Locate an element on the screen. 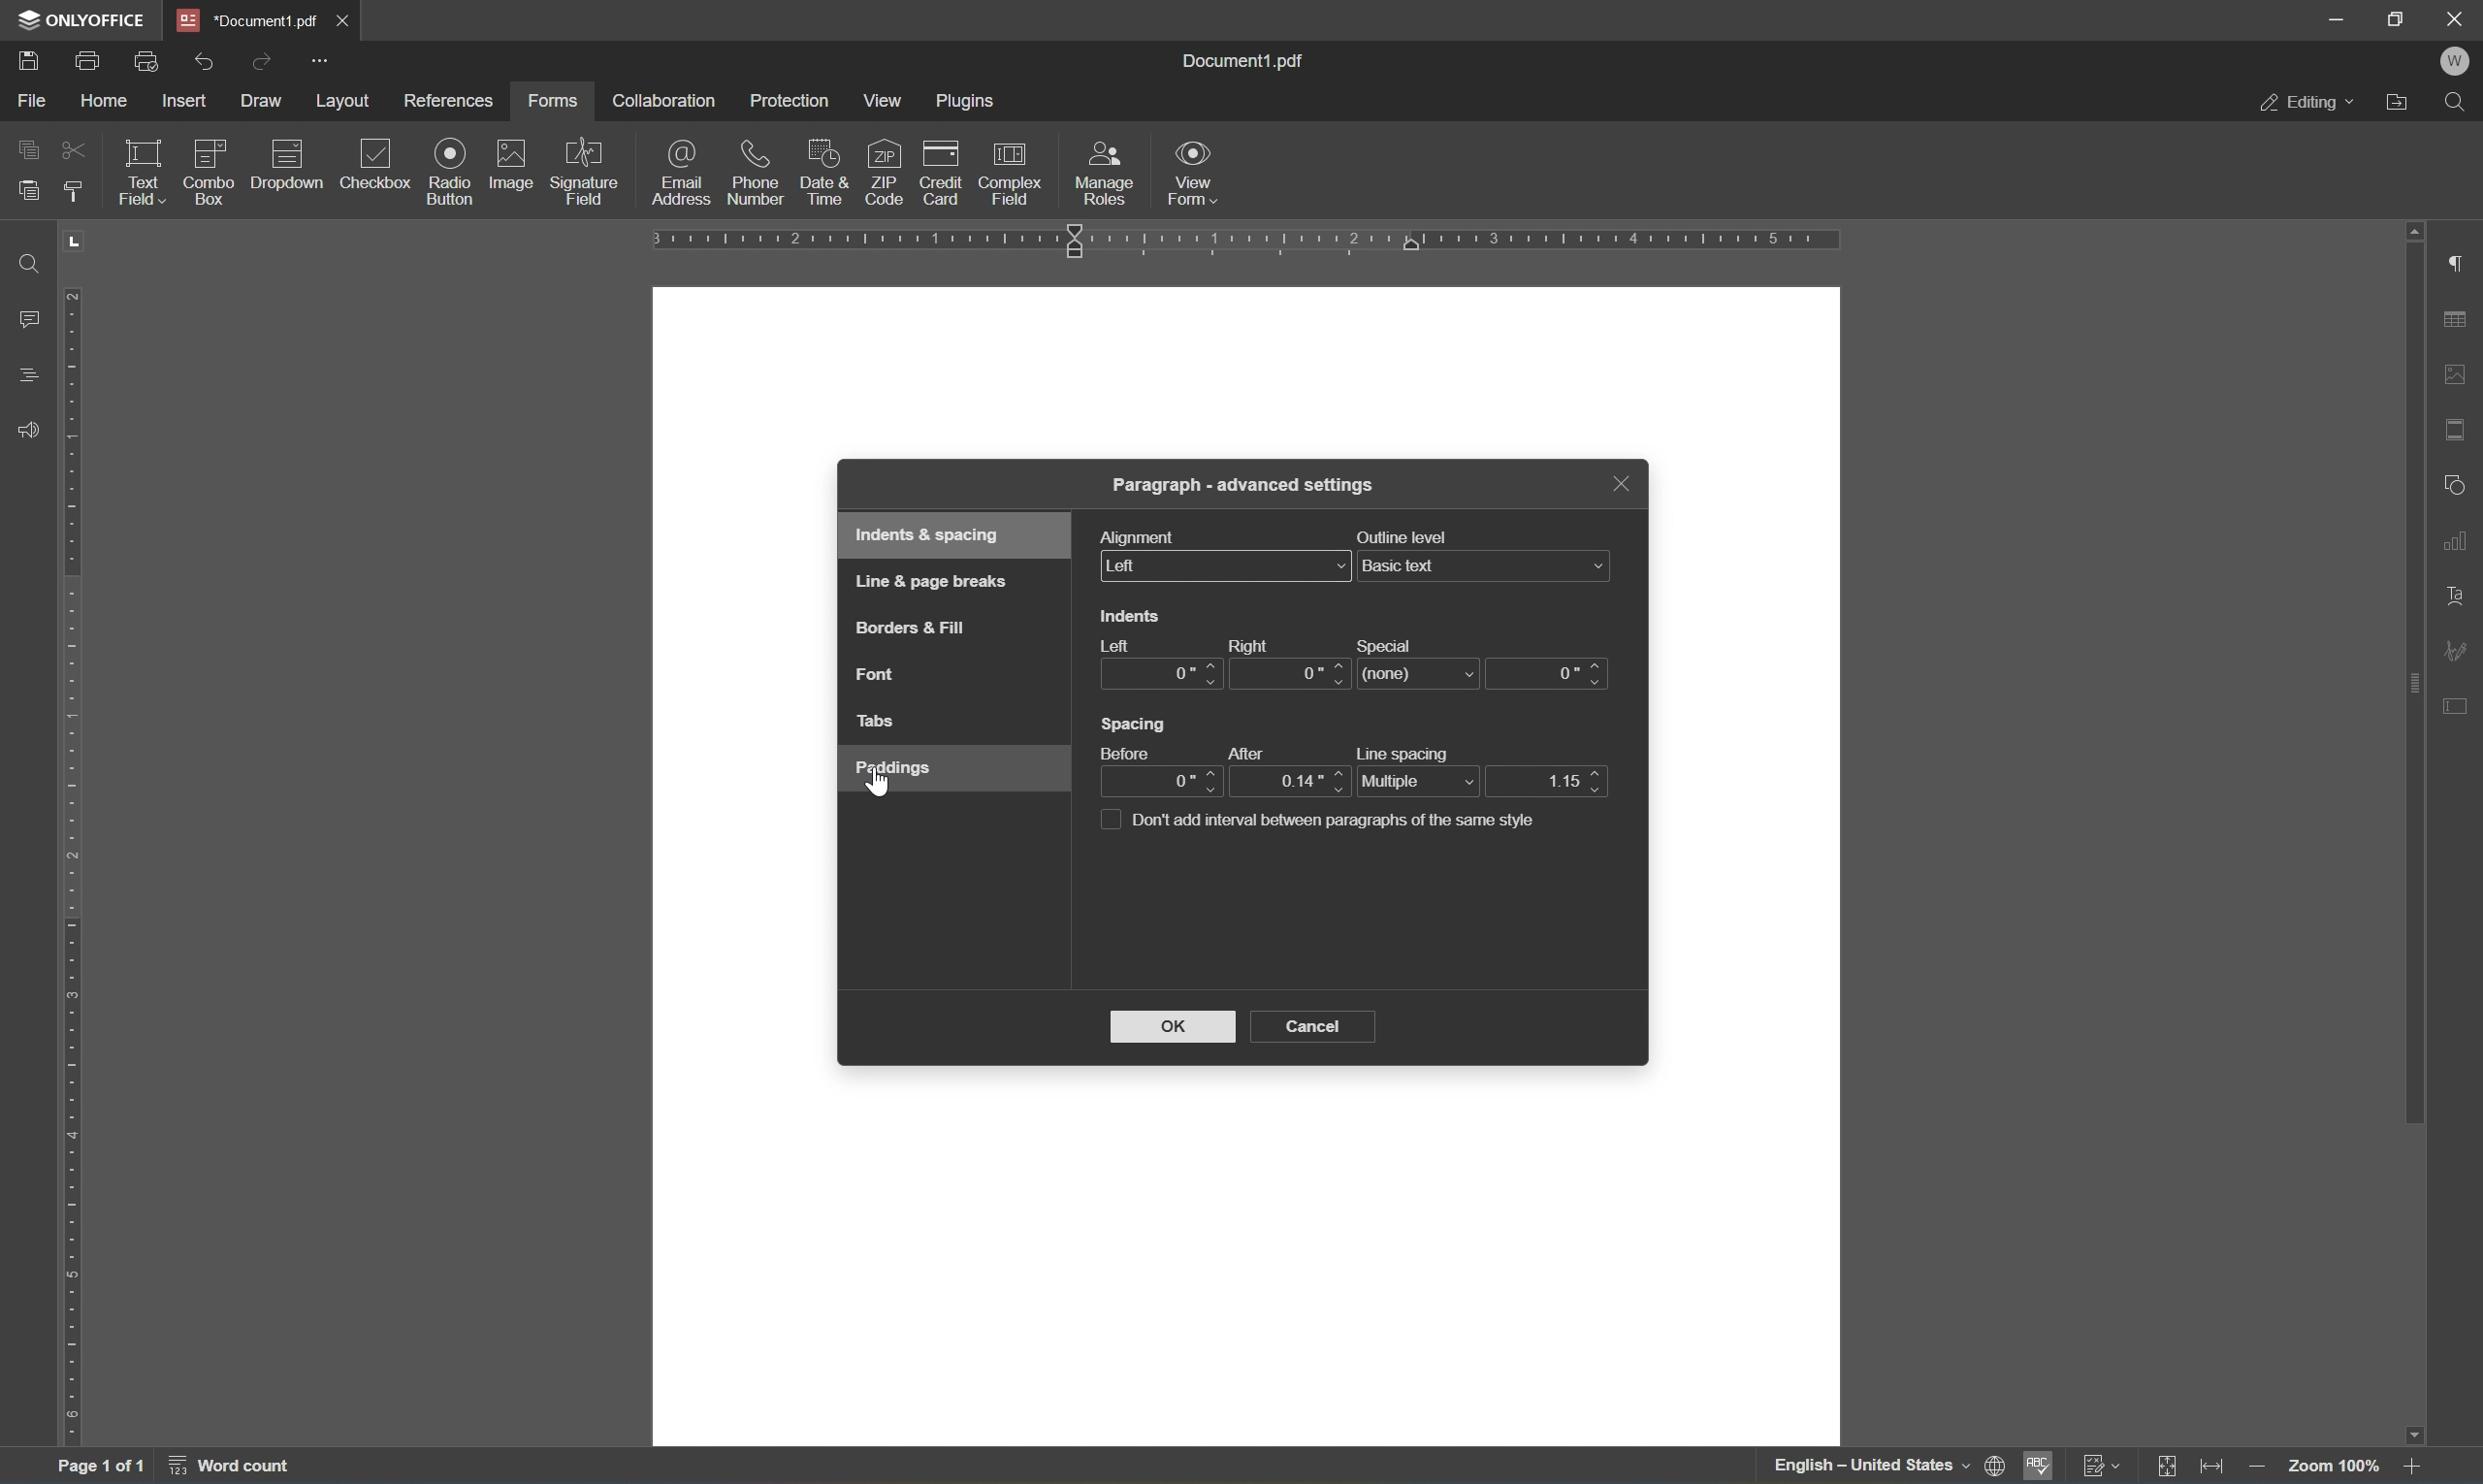 The image size is (2483, 1484). cut is located at coordinates (72, 148).